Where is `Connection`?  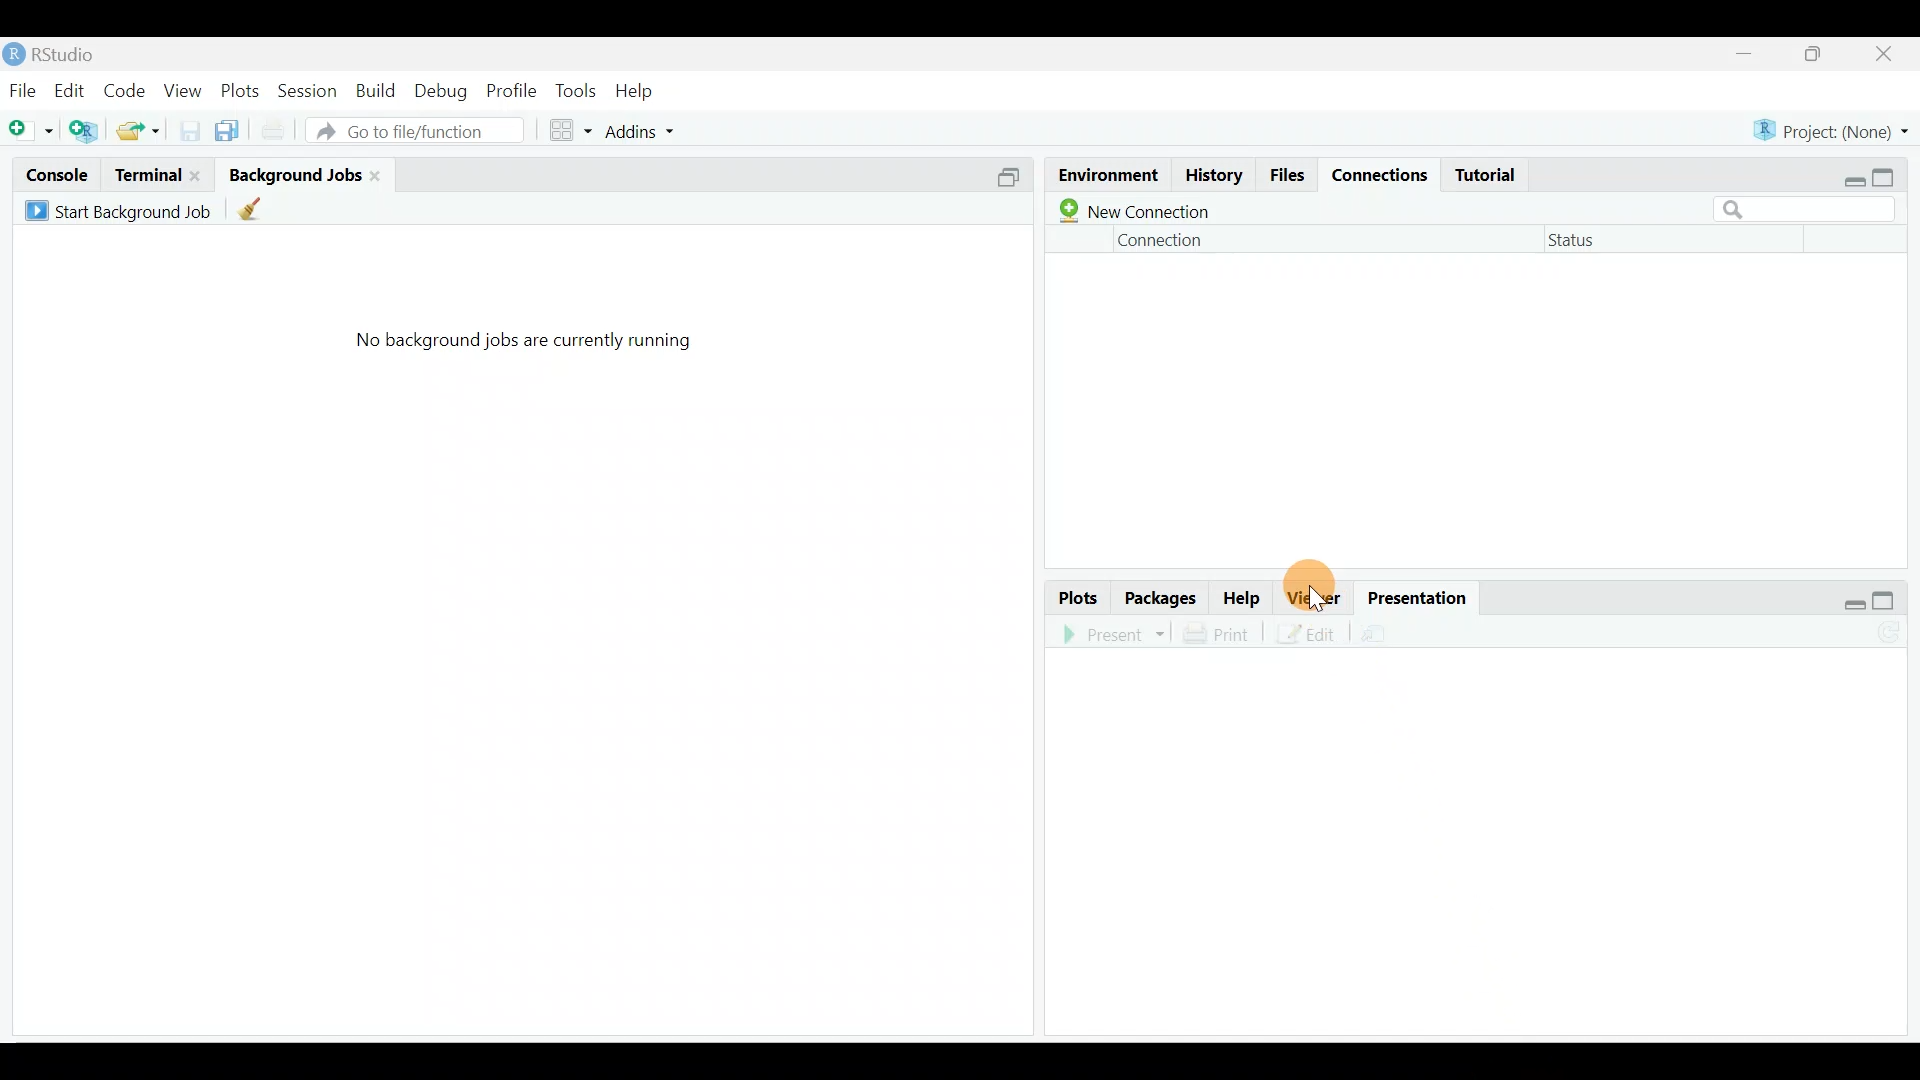 Connection is located at coordinates (1163, 240).